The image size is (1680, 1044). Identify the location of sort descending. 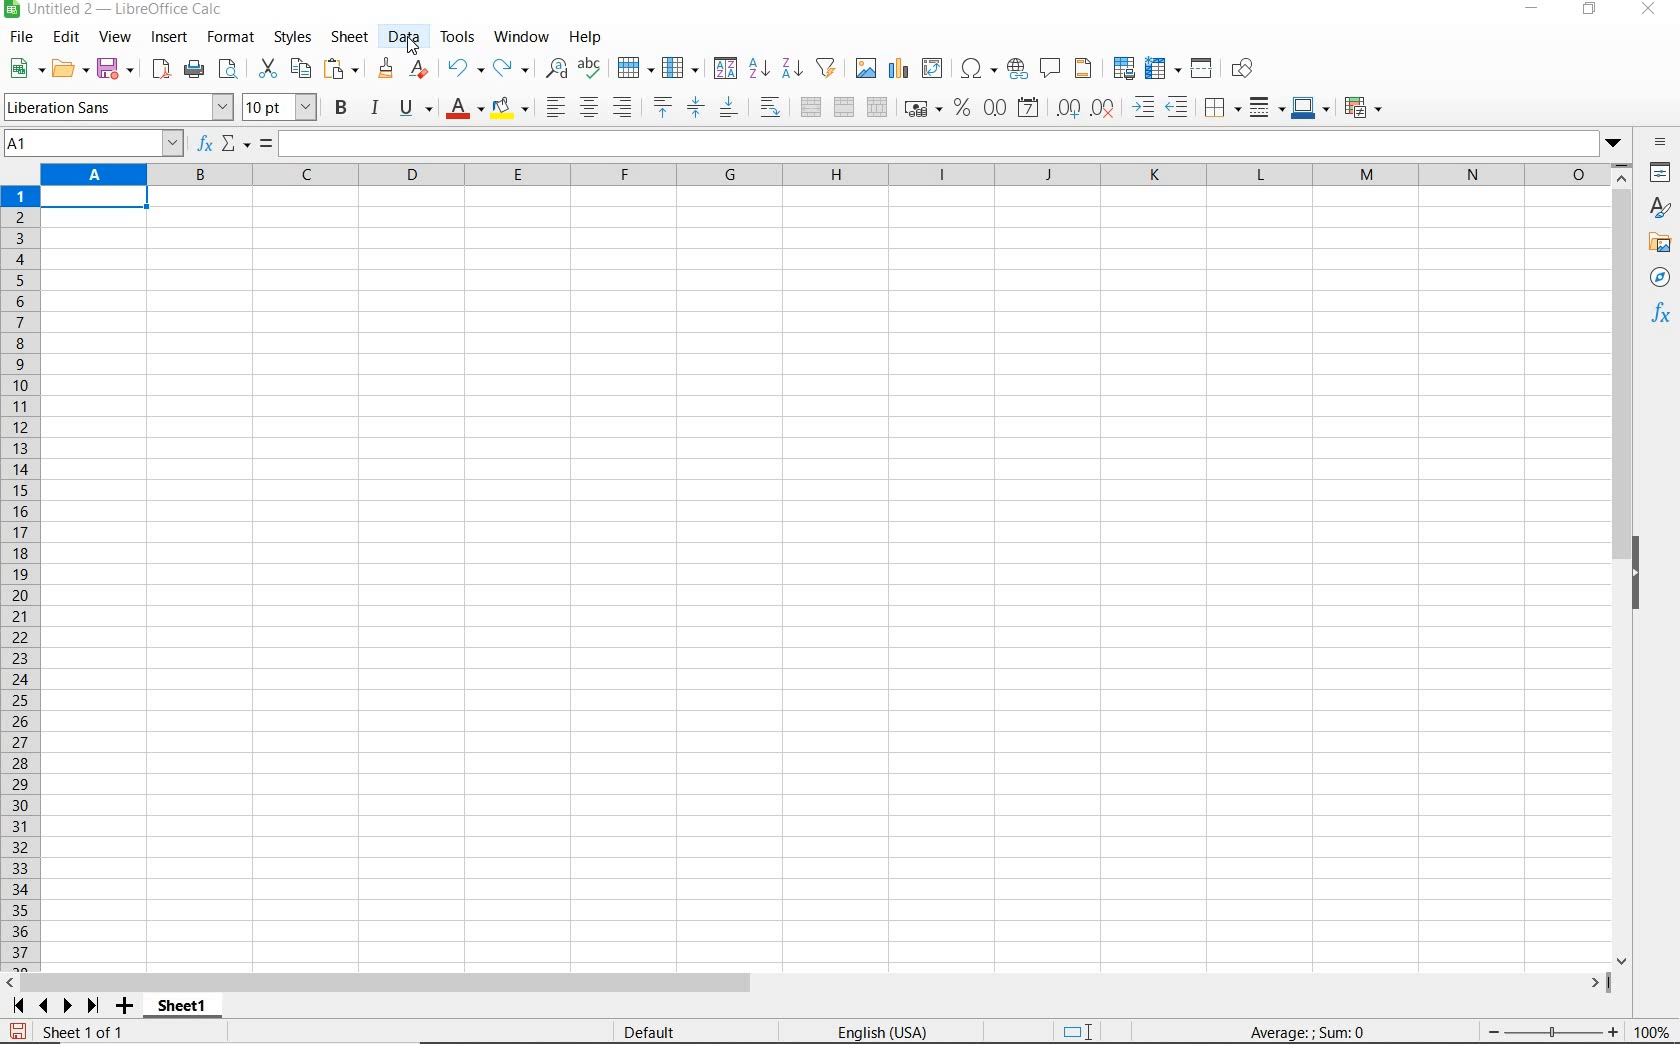
(793, 67).